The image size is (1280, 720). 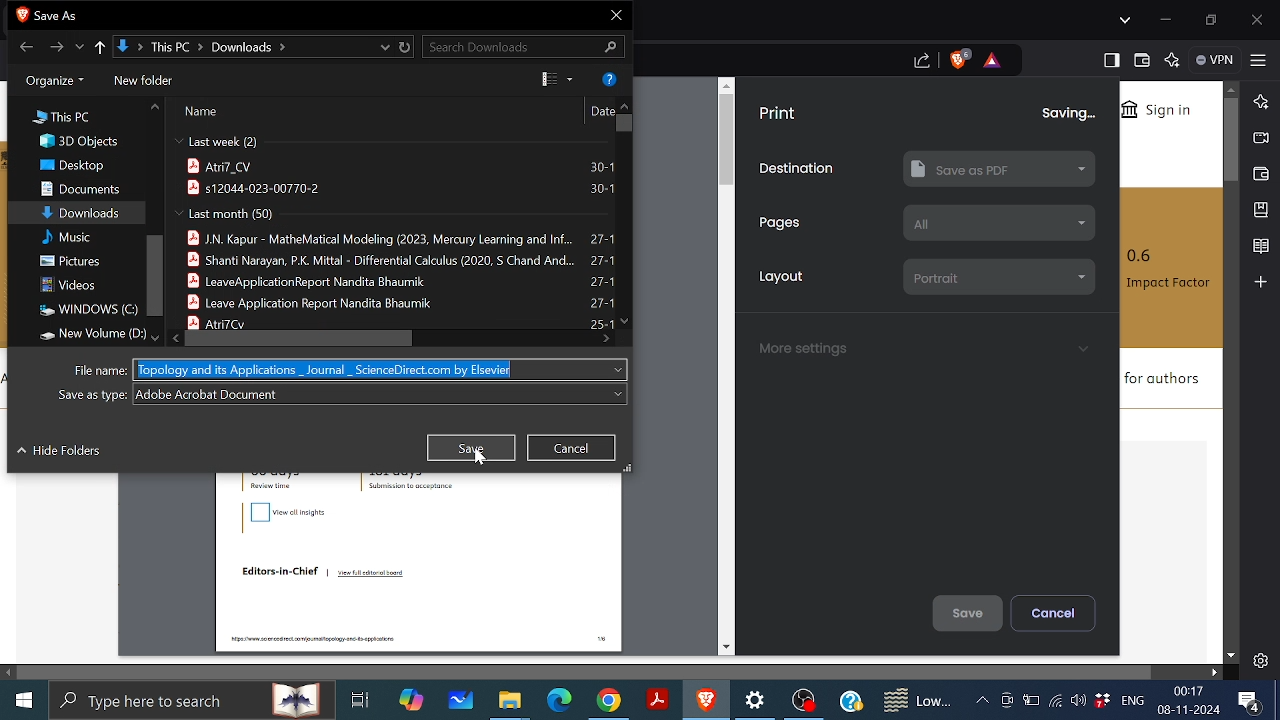 I want to click on Start, so click(x=24, y=701).